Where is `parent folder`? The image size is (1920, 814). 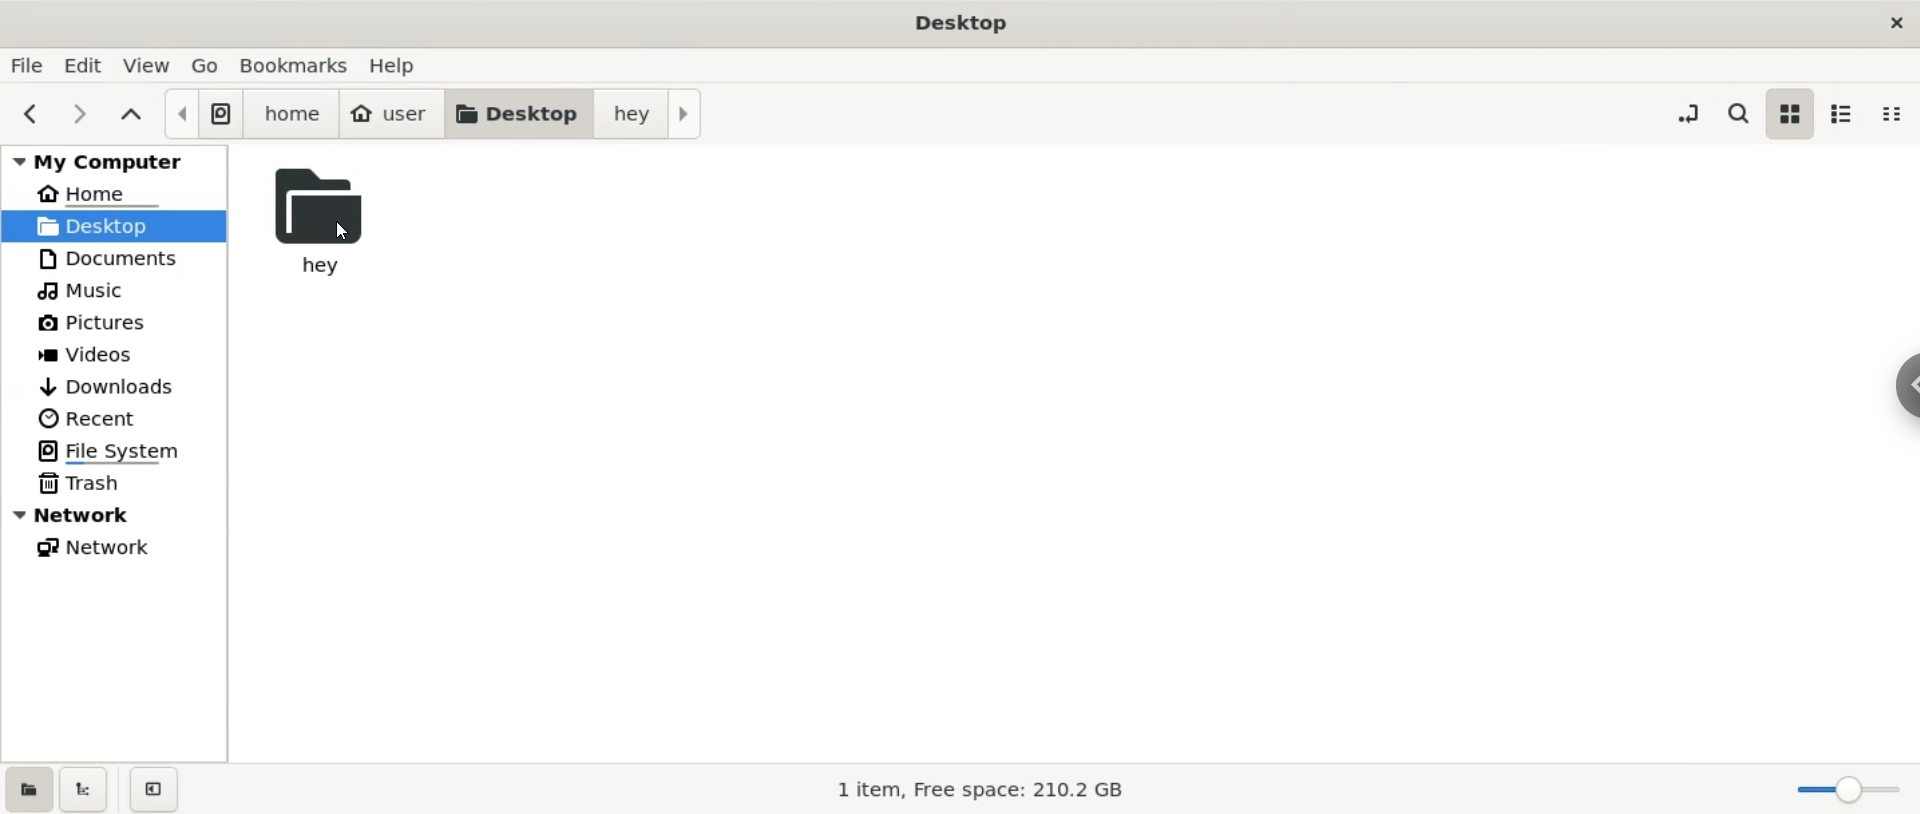
parent folder is located at coordinates (133, 116).